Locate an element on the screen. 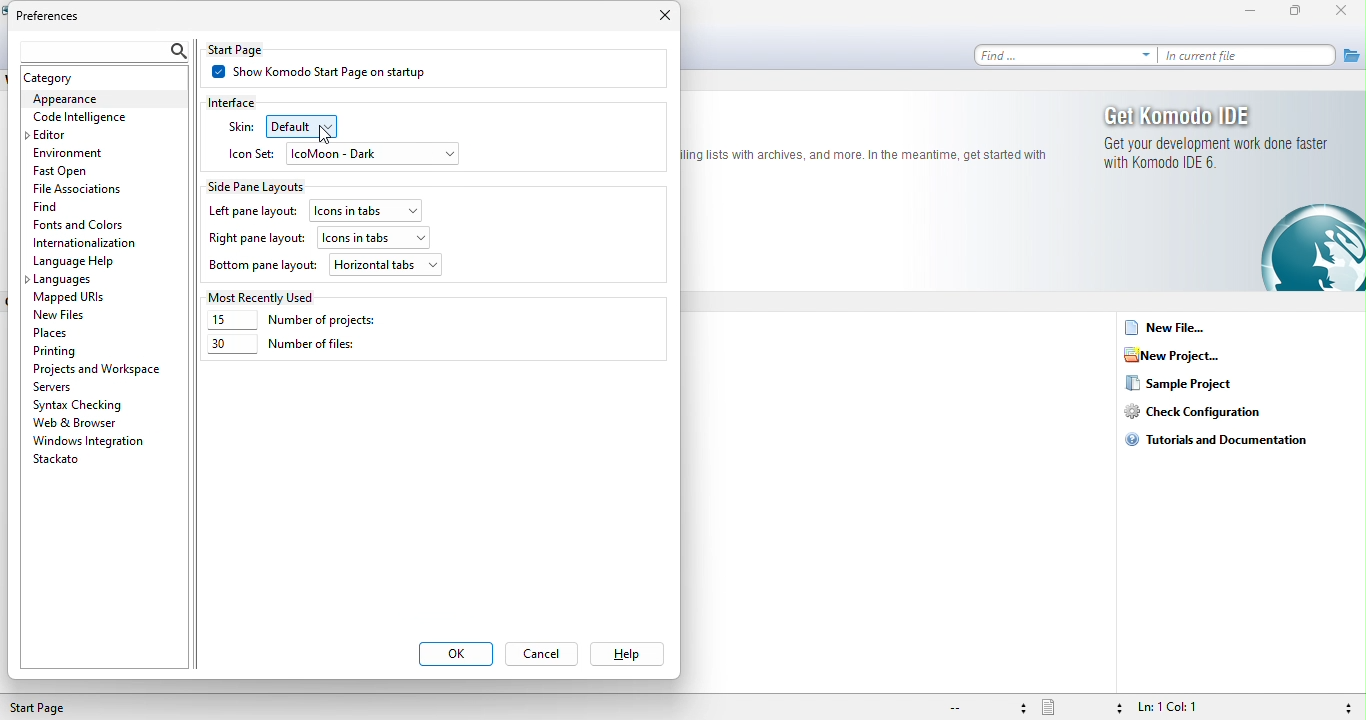 The height and width of the screenshot is (720, 1366). maximize is located at coordinates (1300, 12).